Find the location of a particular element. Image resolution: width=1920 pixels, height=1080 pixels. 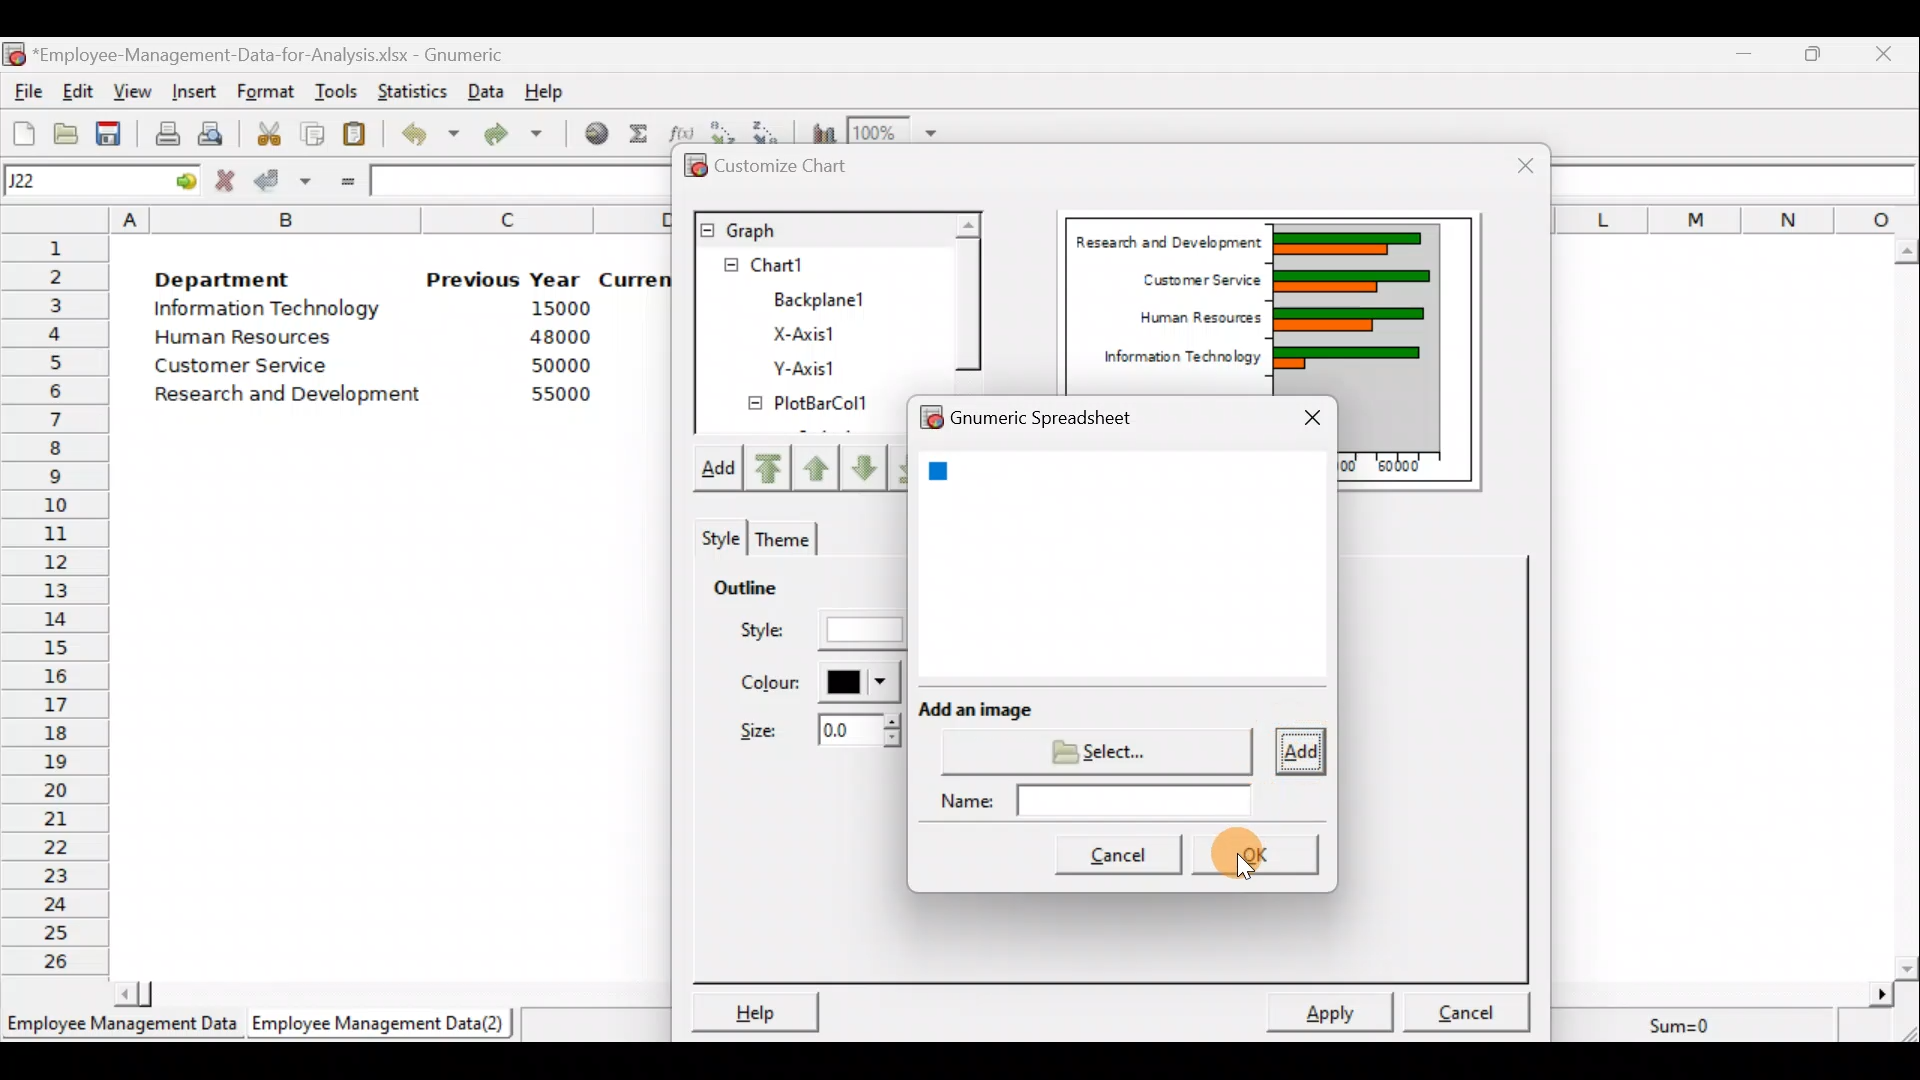

BackPlane1 is located at coordinates (832, 297).